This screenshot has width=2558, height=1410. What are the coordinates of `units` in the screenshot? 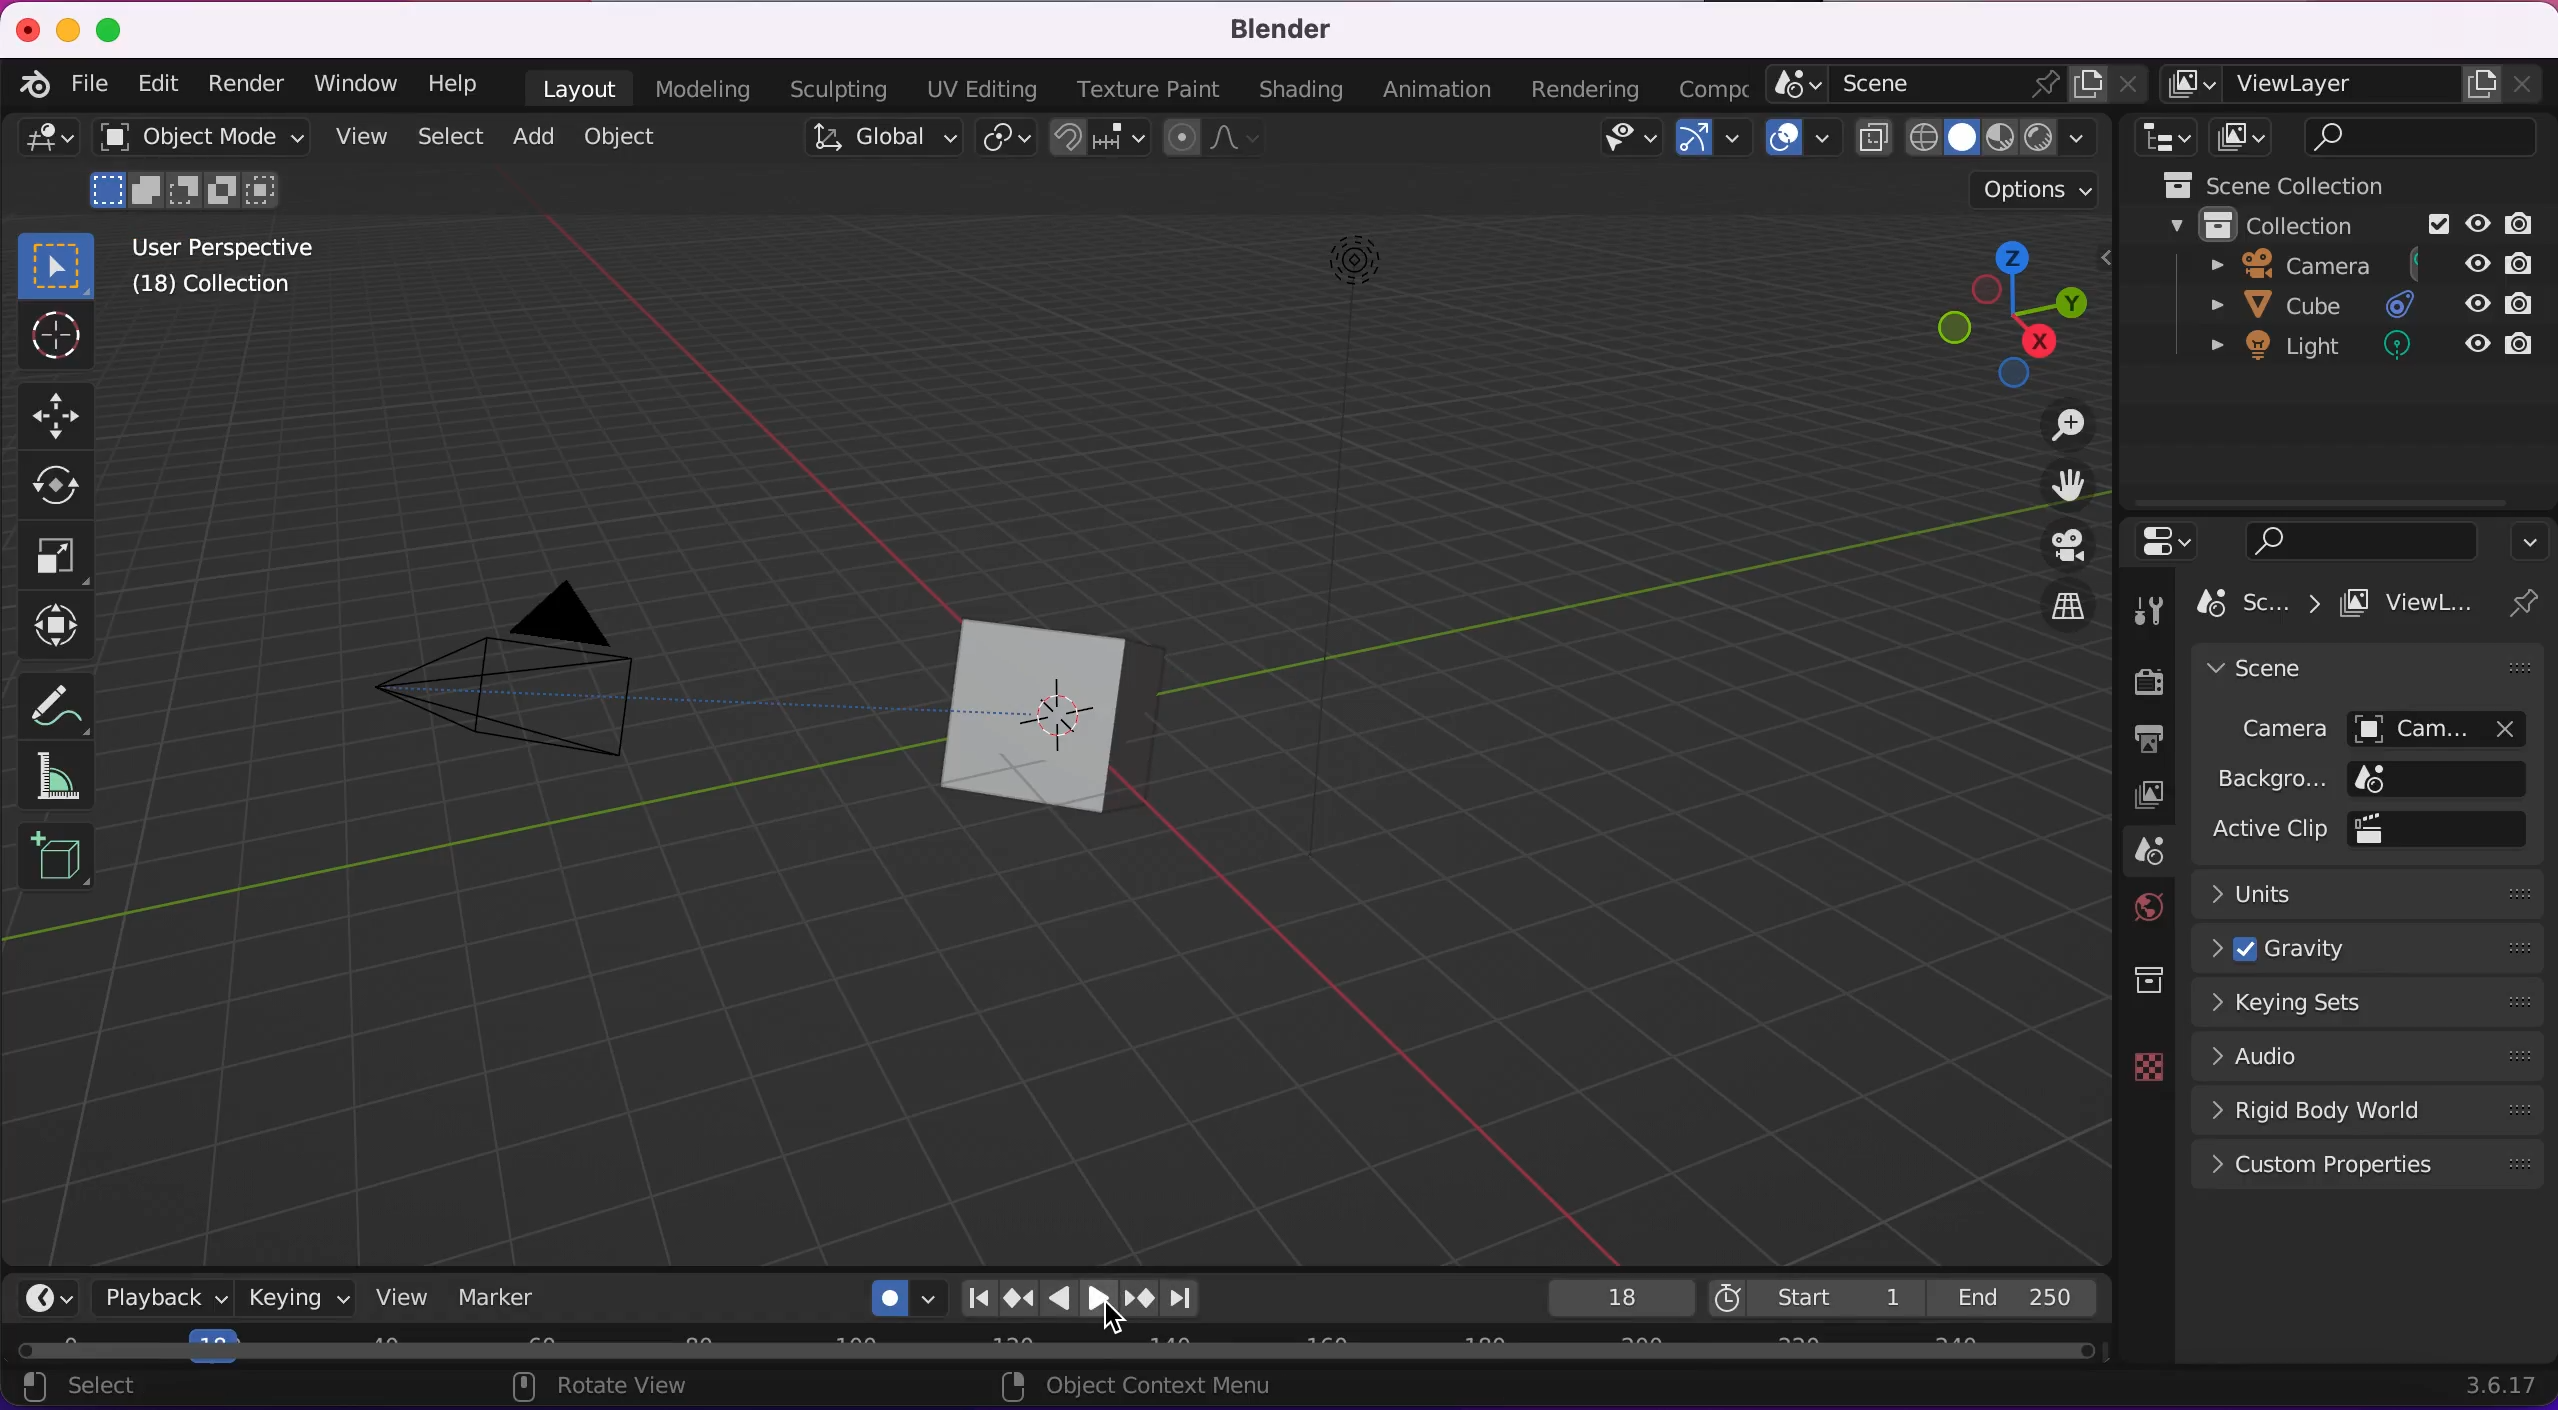 It's located at (2369, 896).